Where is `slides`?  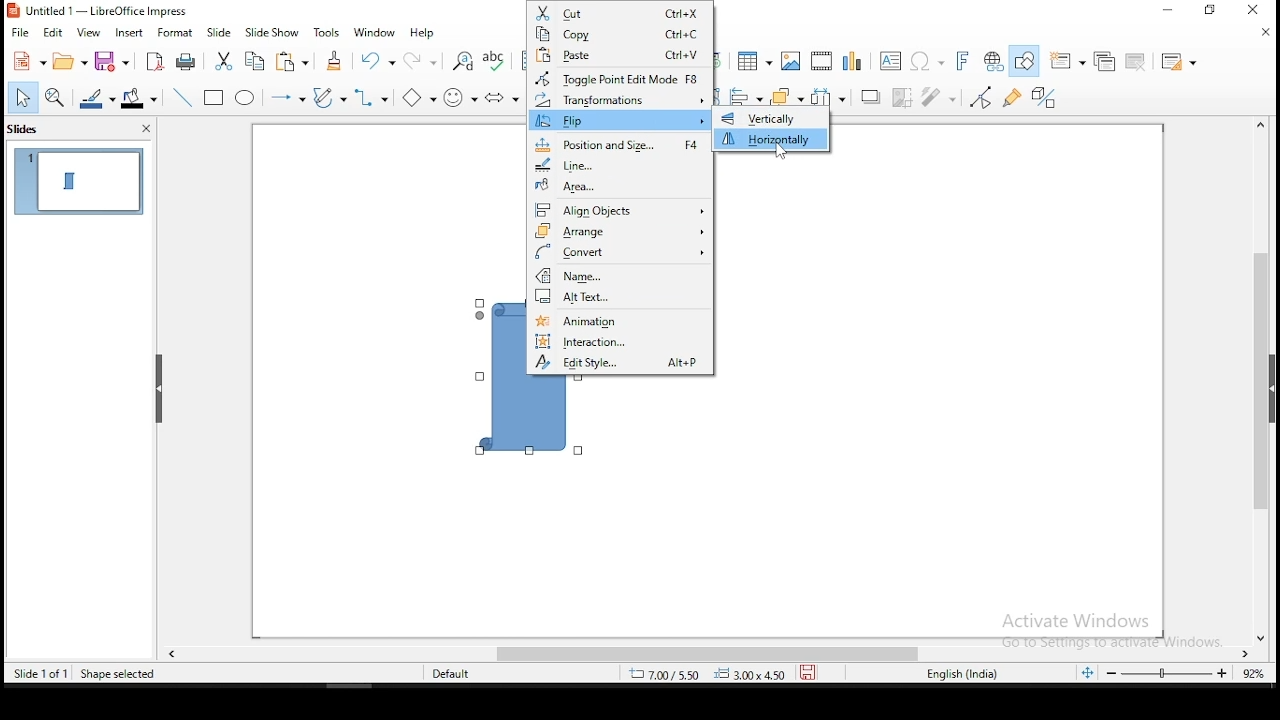 slides is located at coordinates (27, 132).